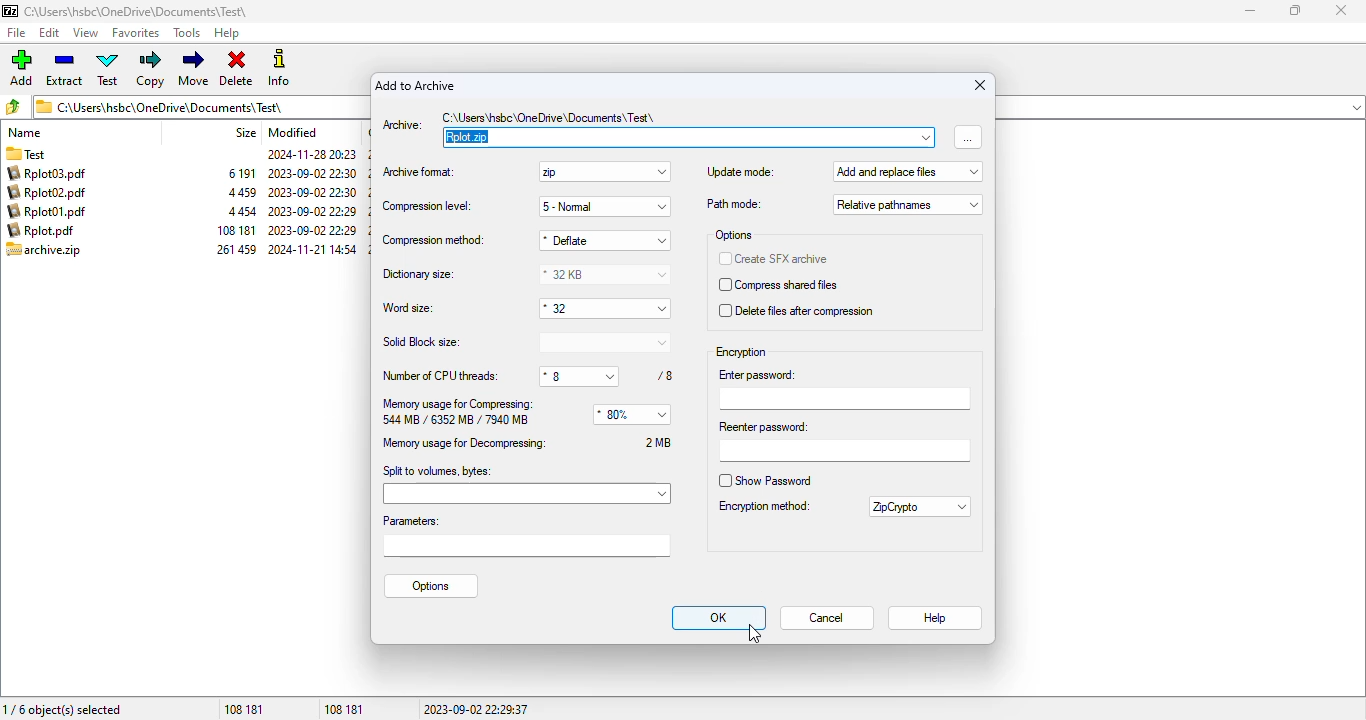 This screenshot has width=1366, height=720. I want to click on cancel, so click(827, 619).